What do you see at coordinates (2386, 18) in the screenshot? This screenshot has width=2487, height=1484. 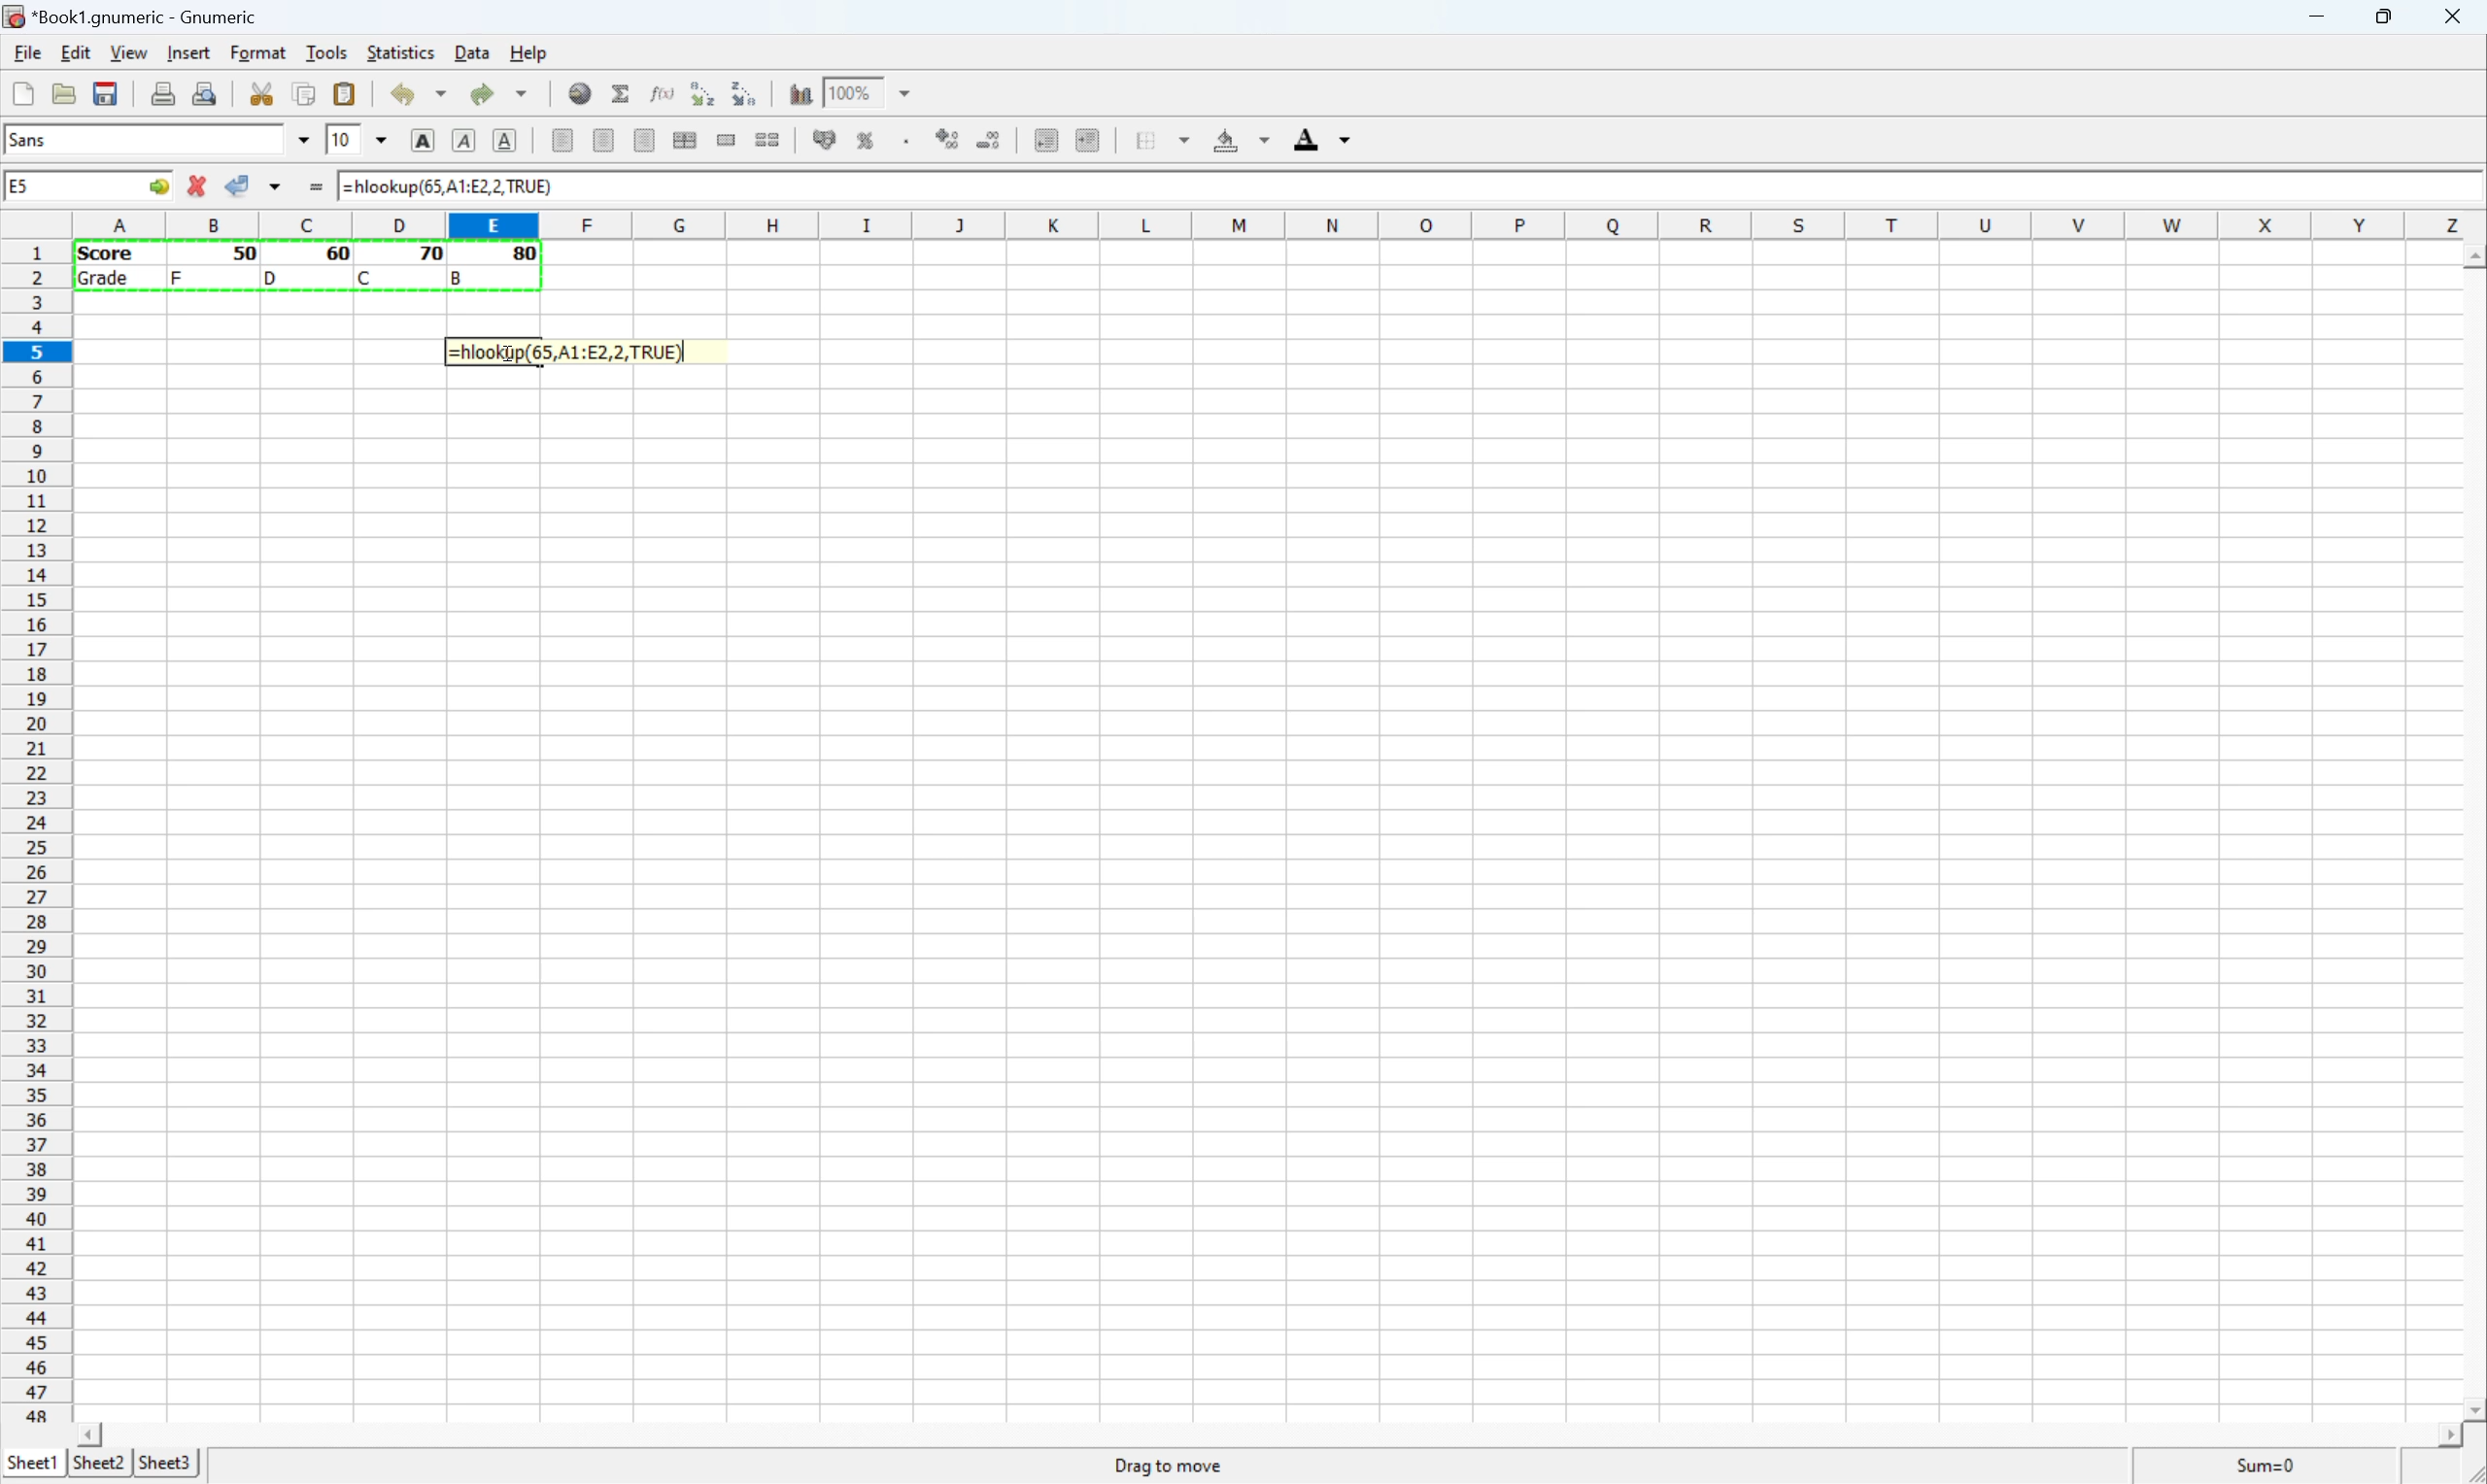 I see `Restore Down` at bounding box center [2386, 18].